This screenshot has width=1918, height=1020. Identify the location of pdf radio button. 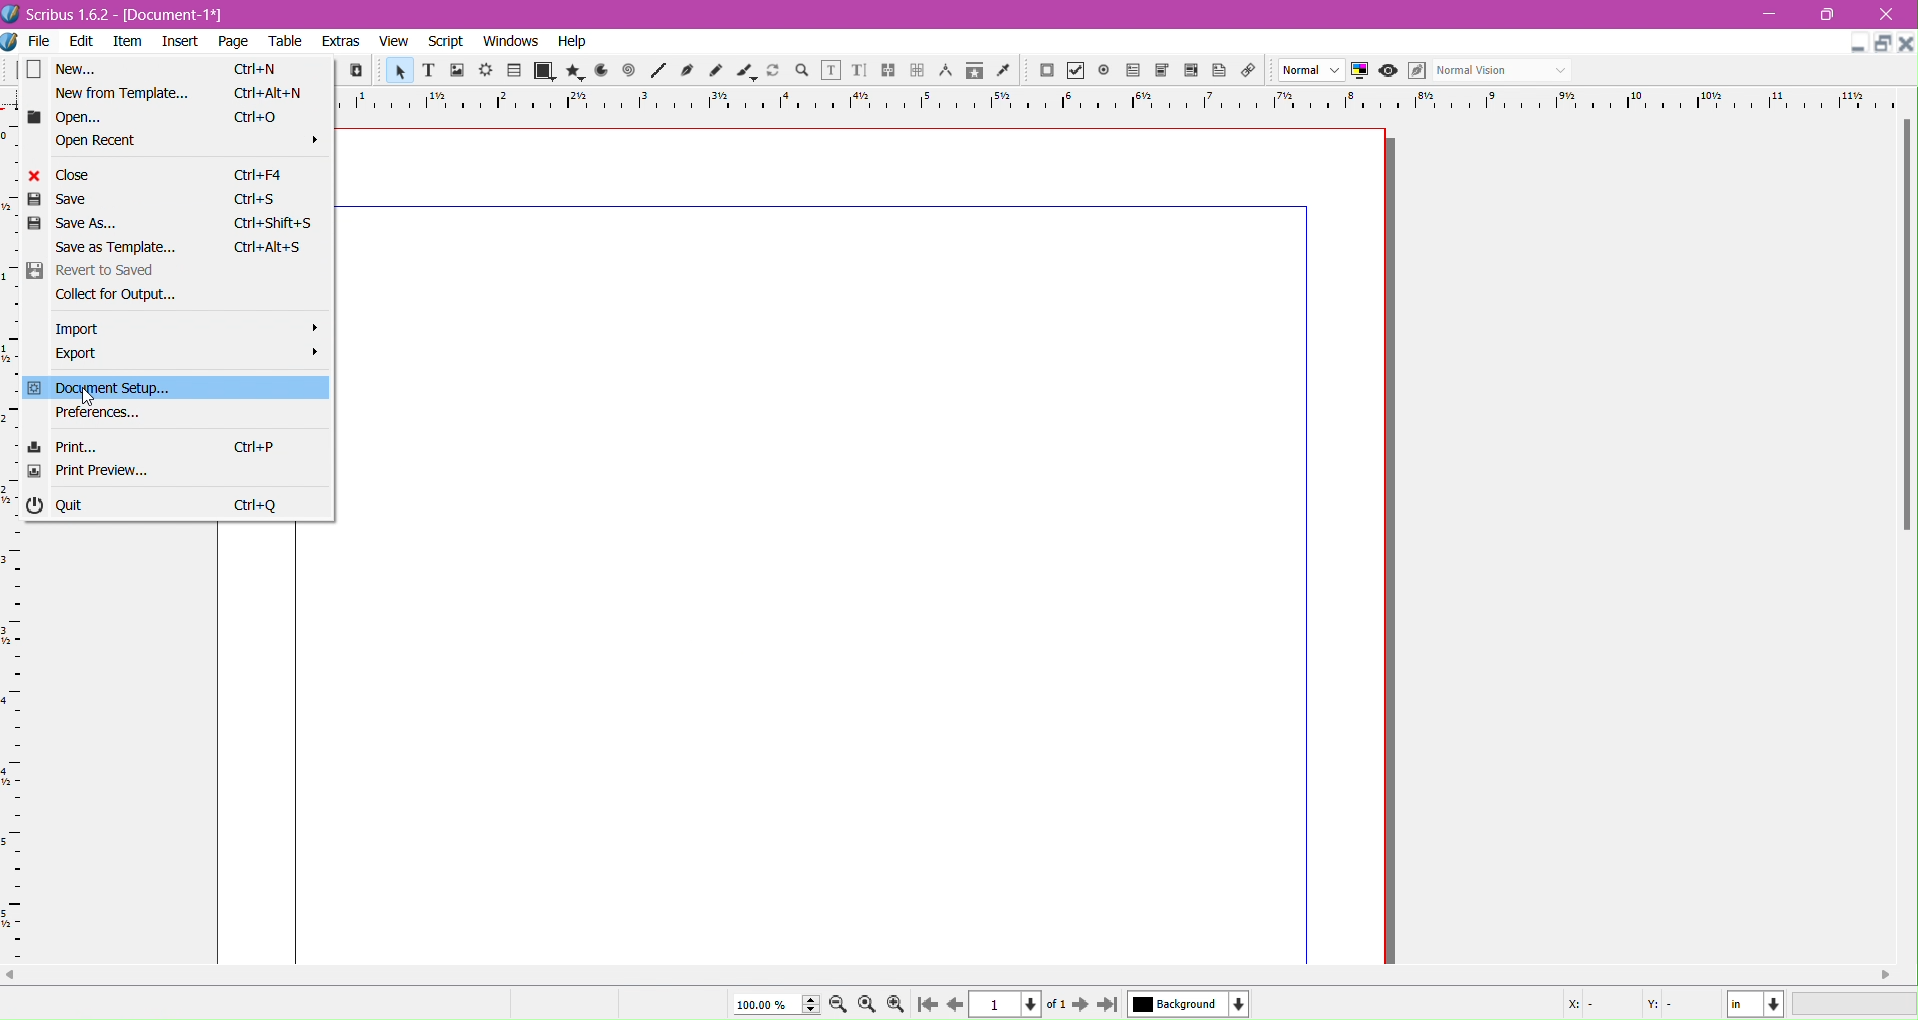
(1104, 71).